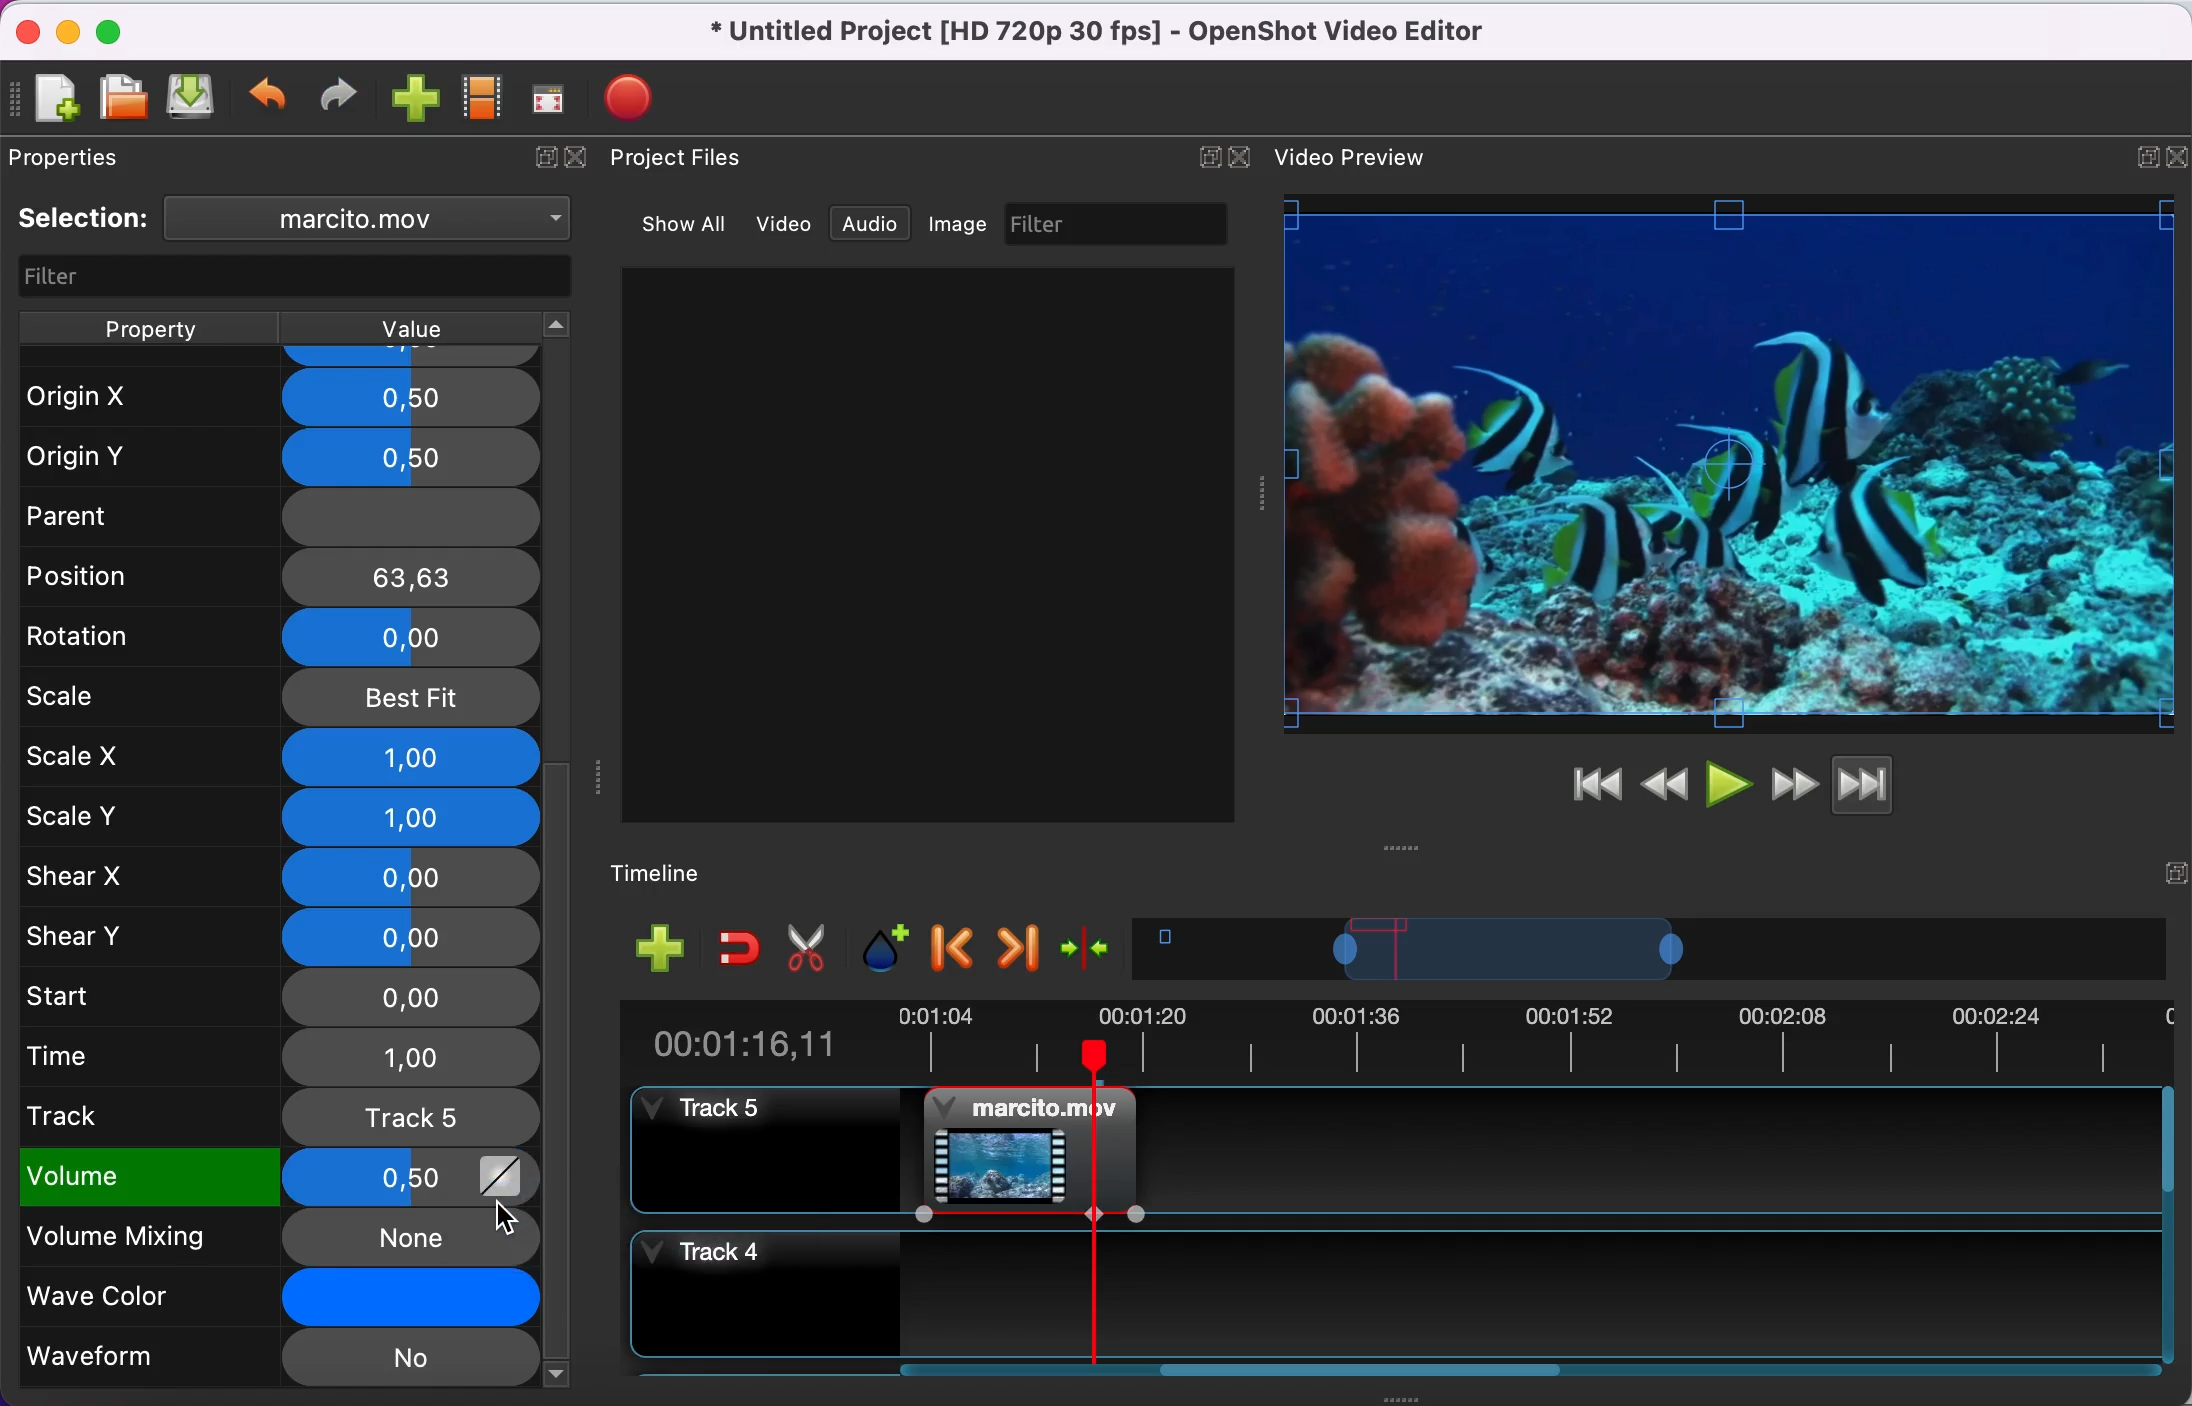 The height and width of the screenshot is (1406, 2192). Describe the element at coordinates (284, 576) in the screenshot. I see `position 63,63` at that location.